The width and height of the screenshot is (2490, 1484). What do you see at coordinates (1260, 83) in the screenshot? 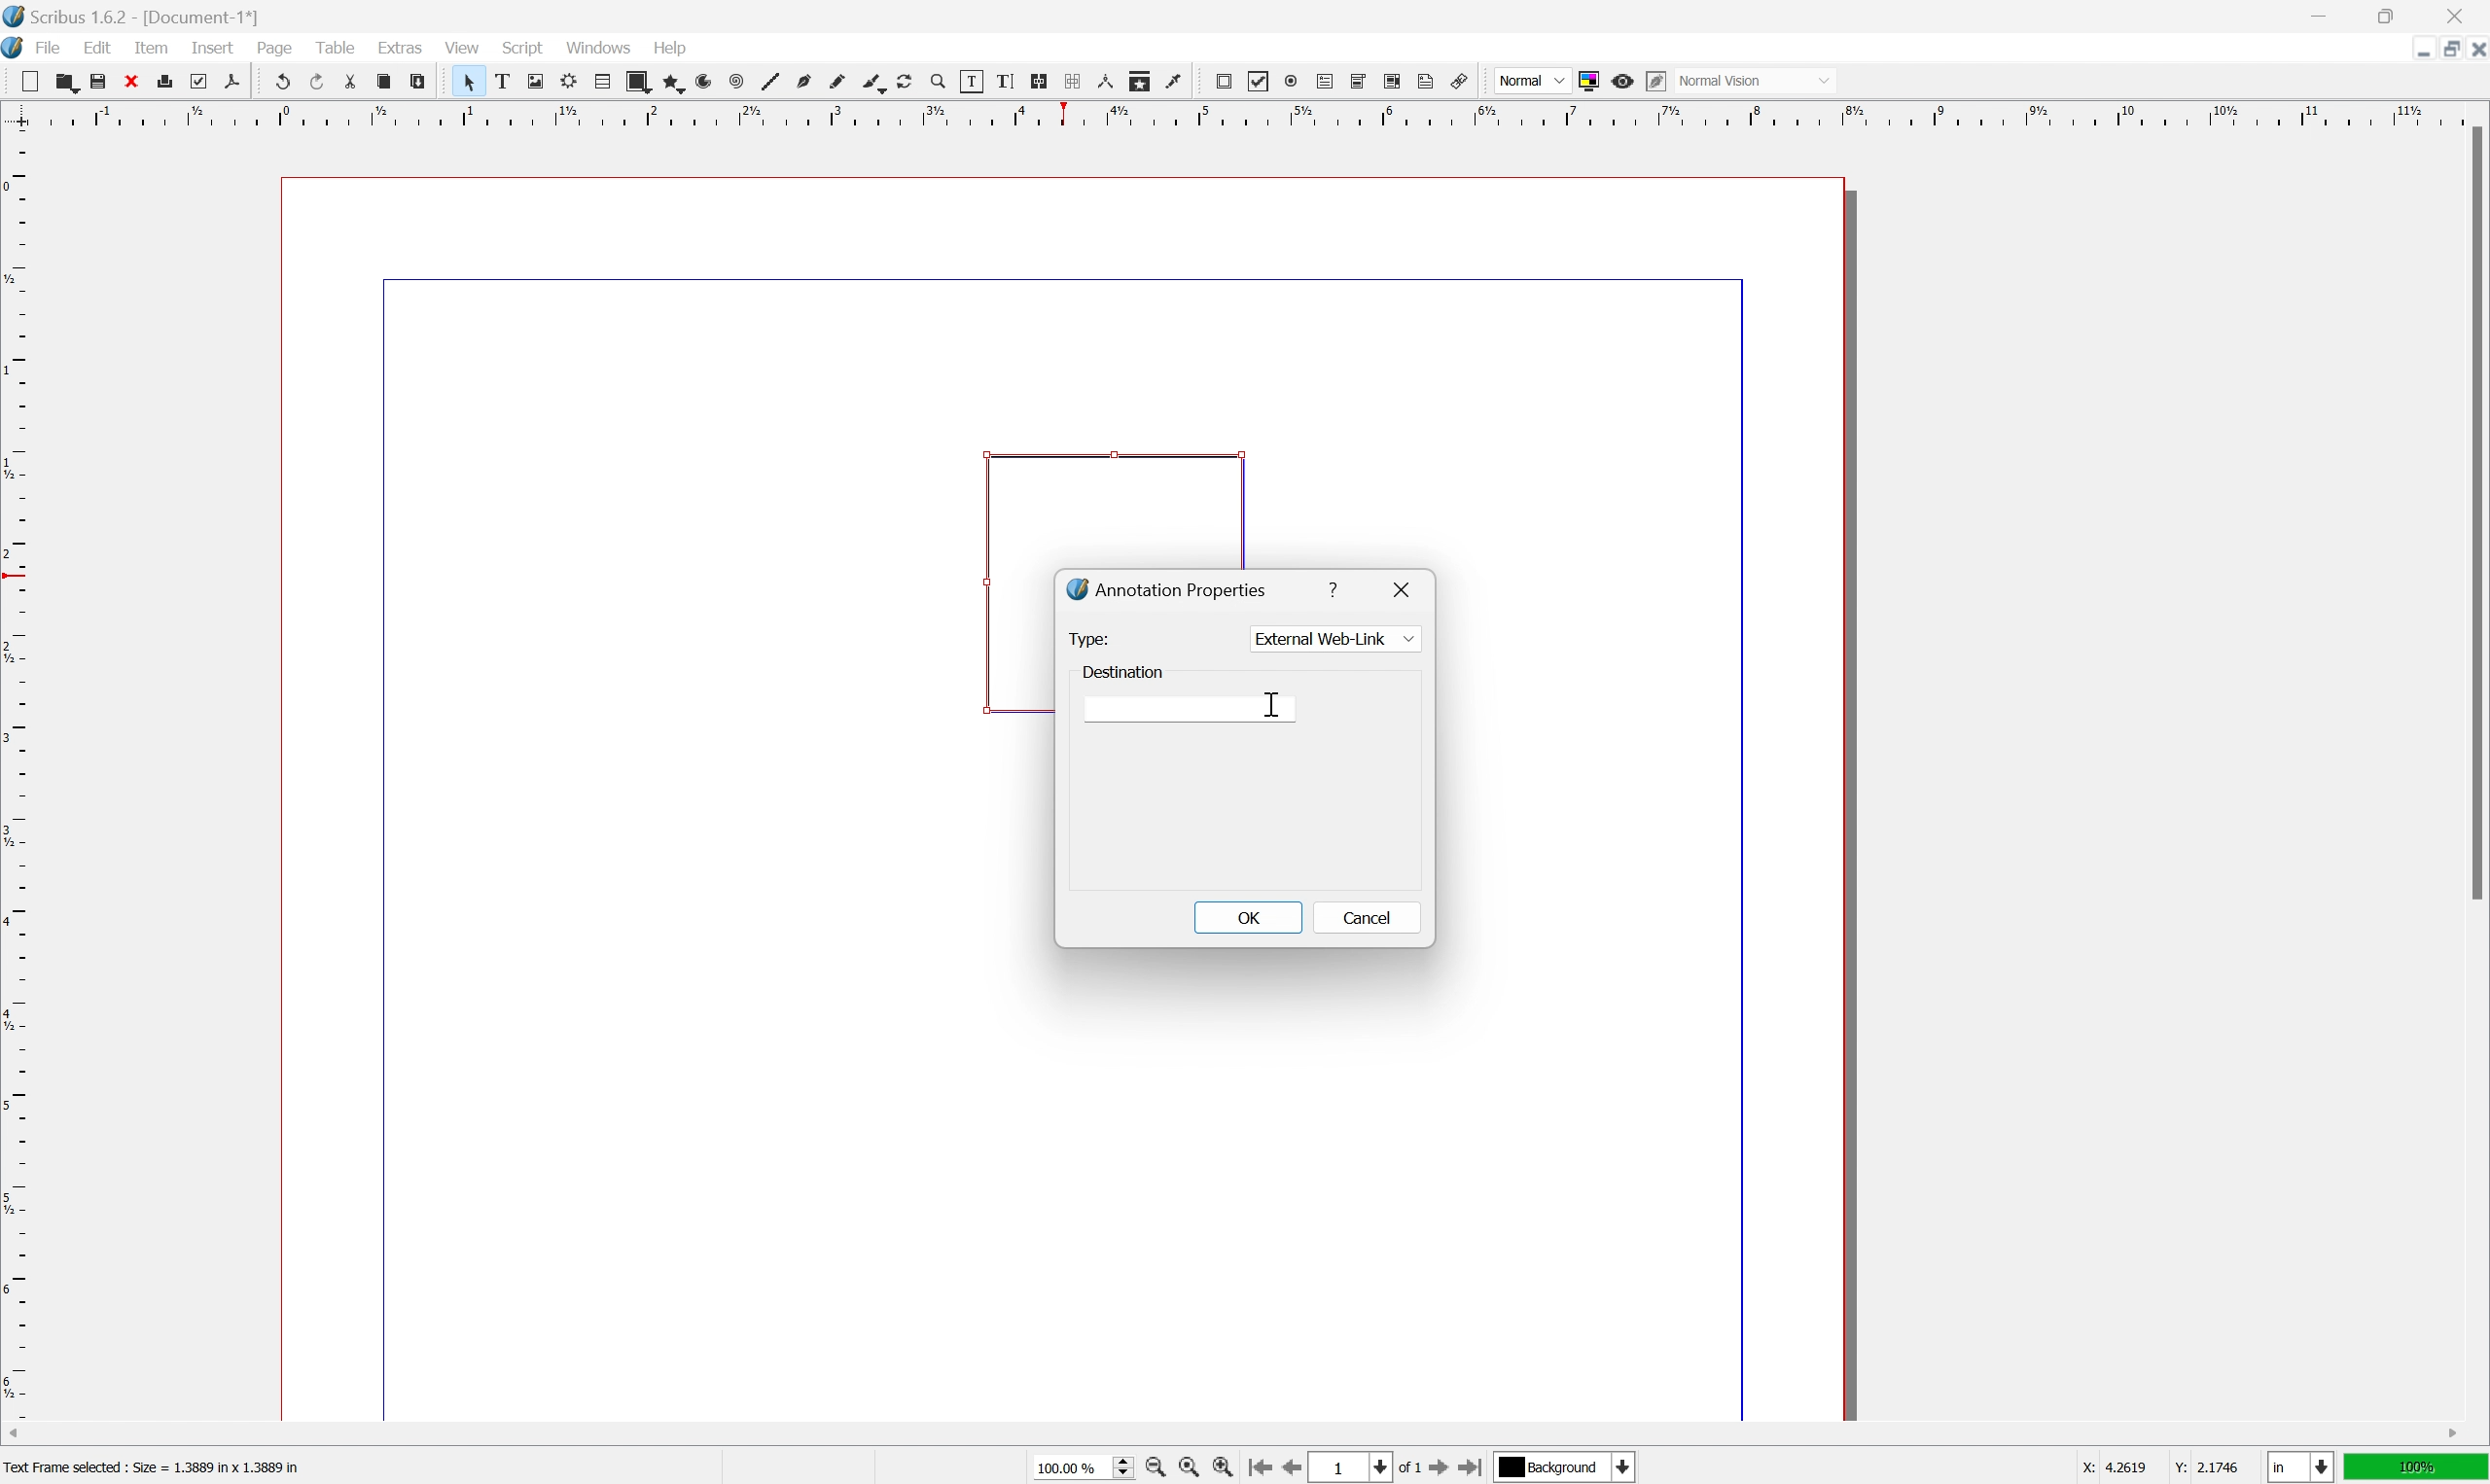
I see `pdf checkbox` at bounding box center [1260, 83].